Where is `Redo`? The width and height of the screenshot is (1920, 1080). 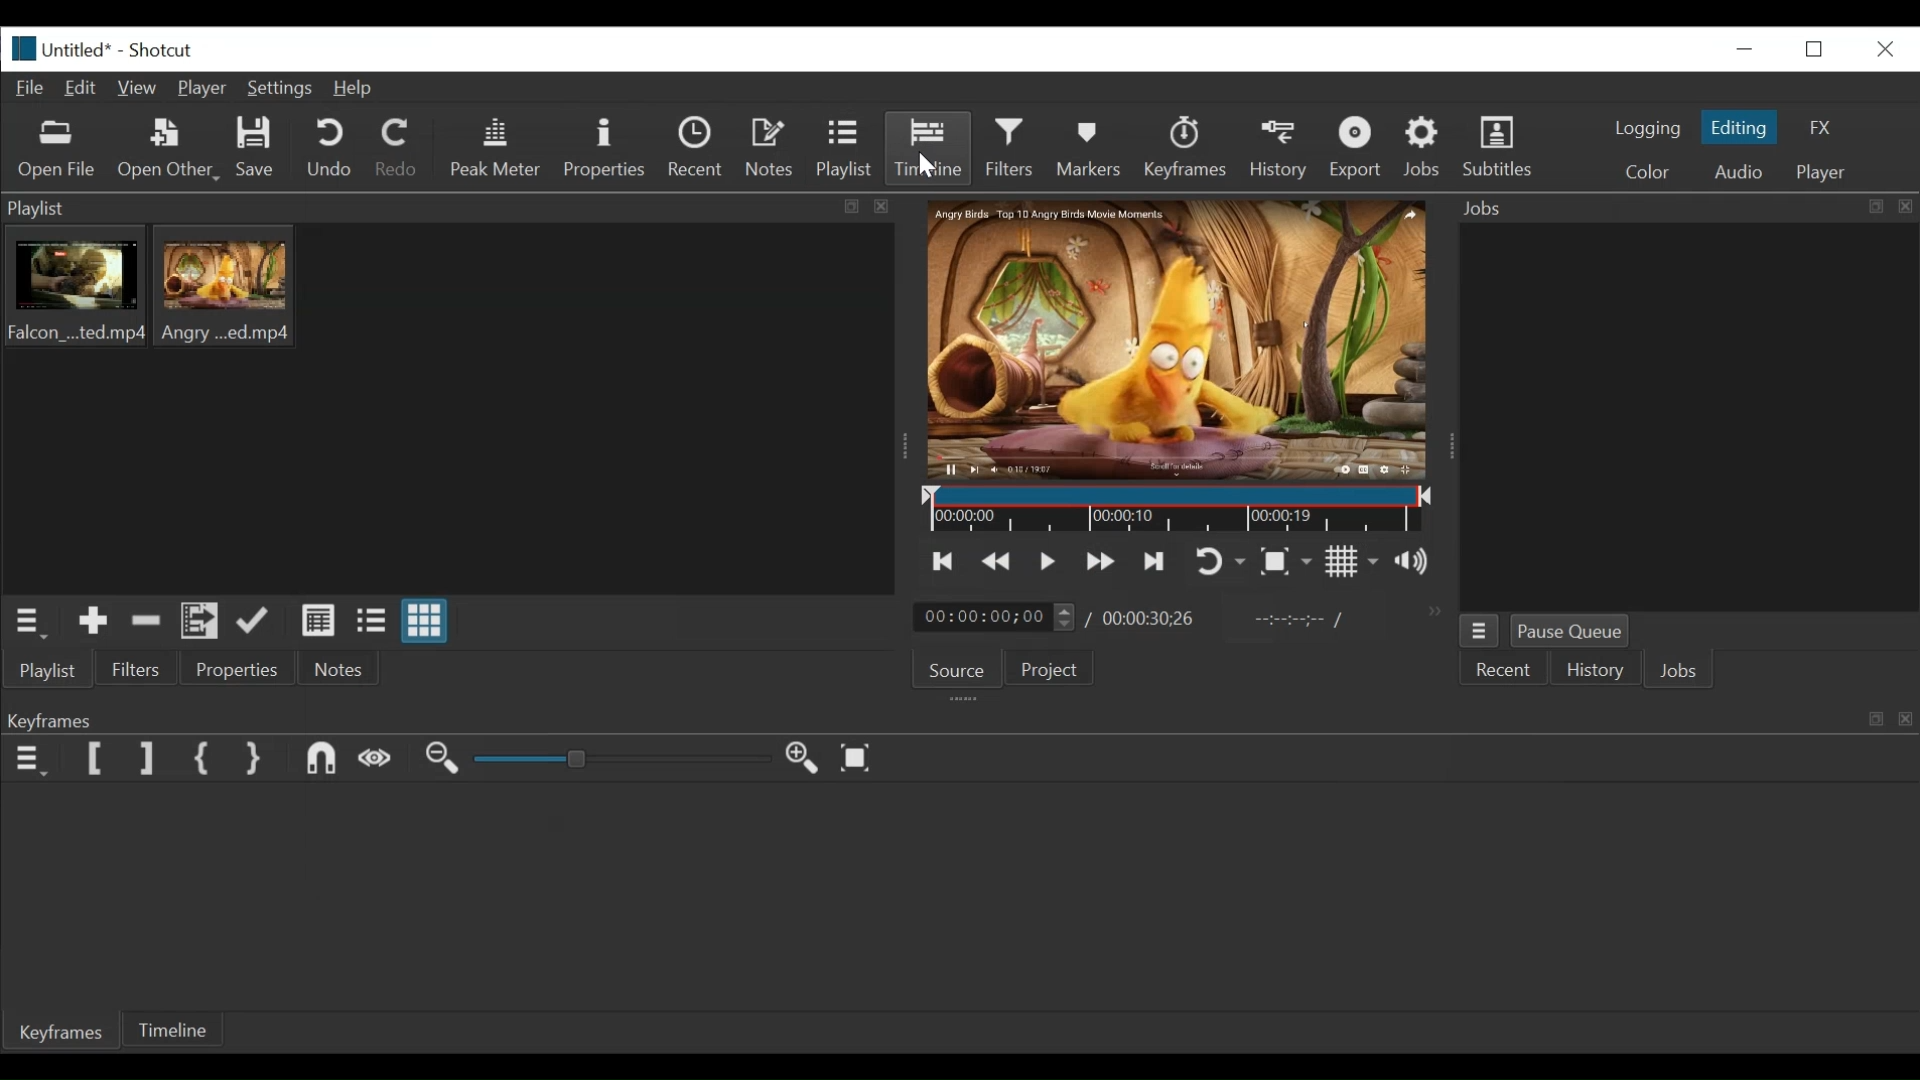 Redo is located at coordinates (397, 151).